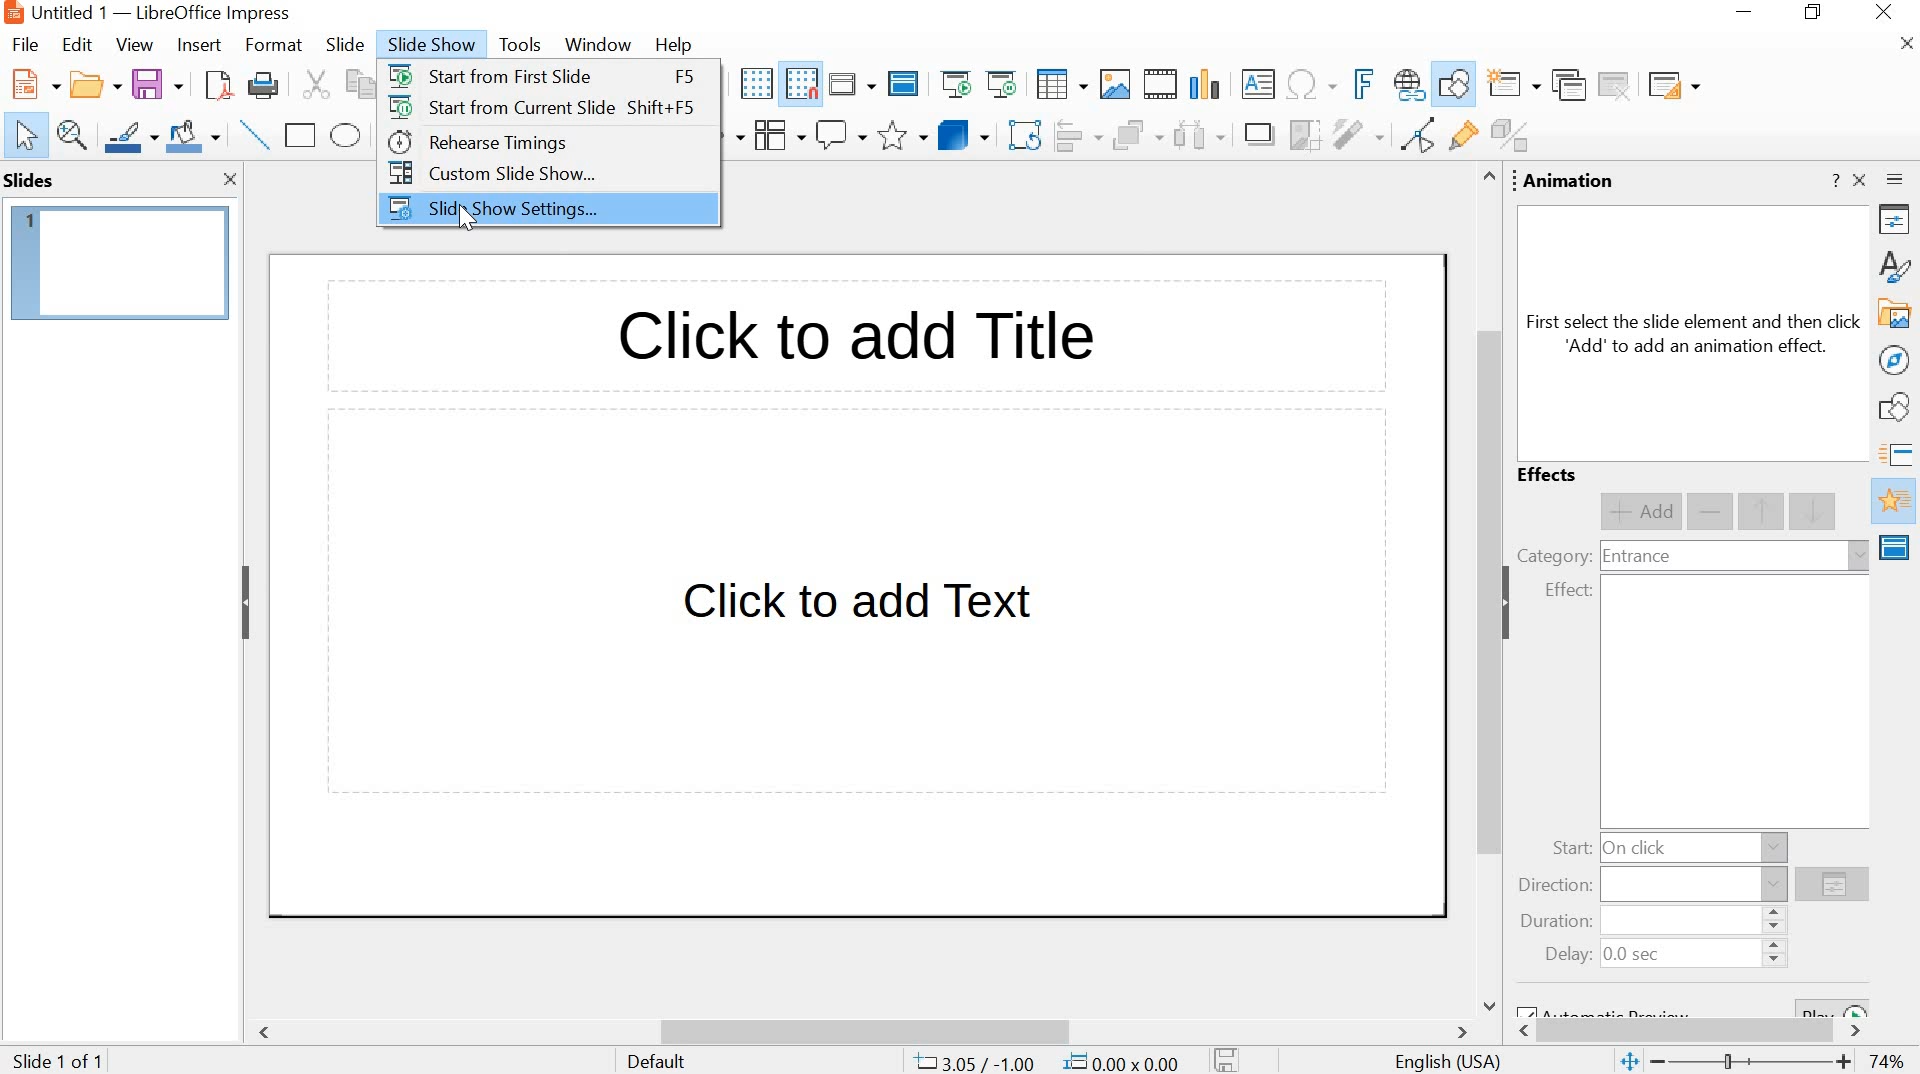 The width and height of the screenshot is (1920, 1074). Describe the element at coordinates (1413, 139) in the screenshot. I see `toggle point edit mode` at that location.